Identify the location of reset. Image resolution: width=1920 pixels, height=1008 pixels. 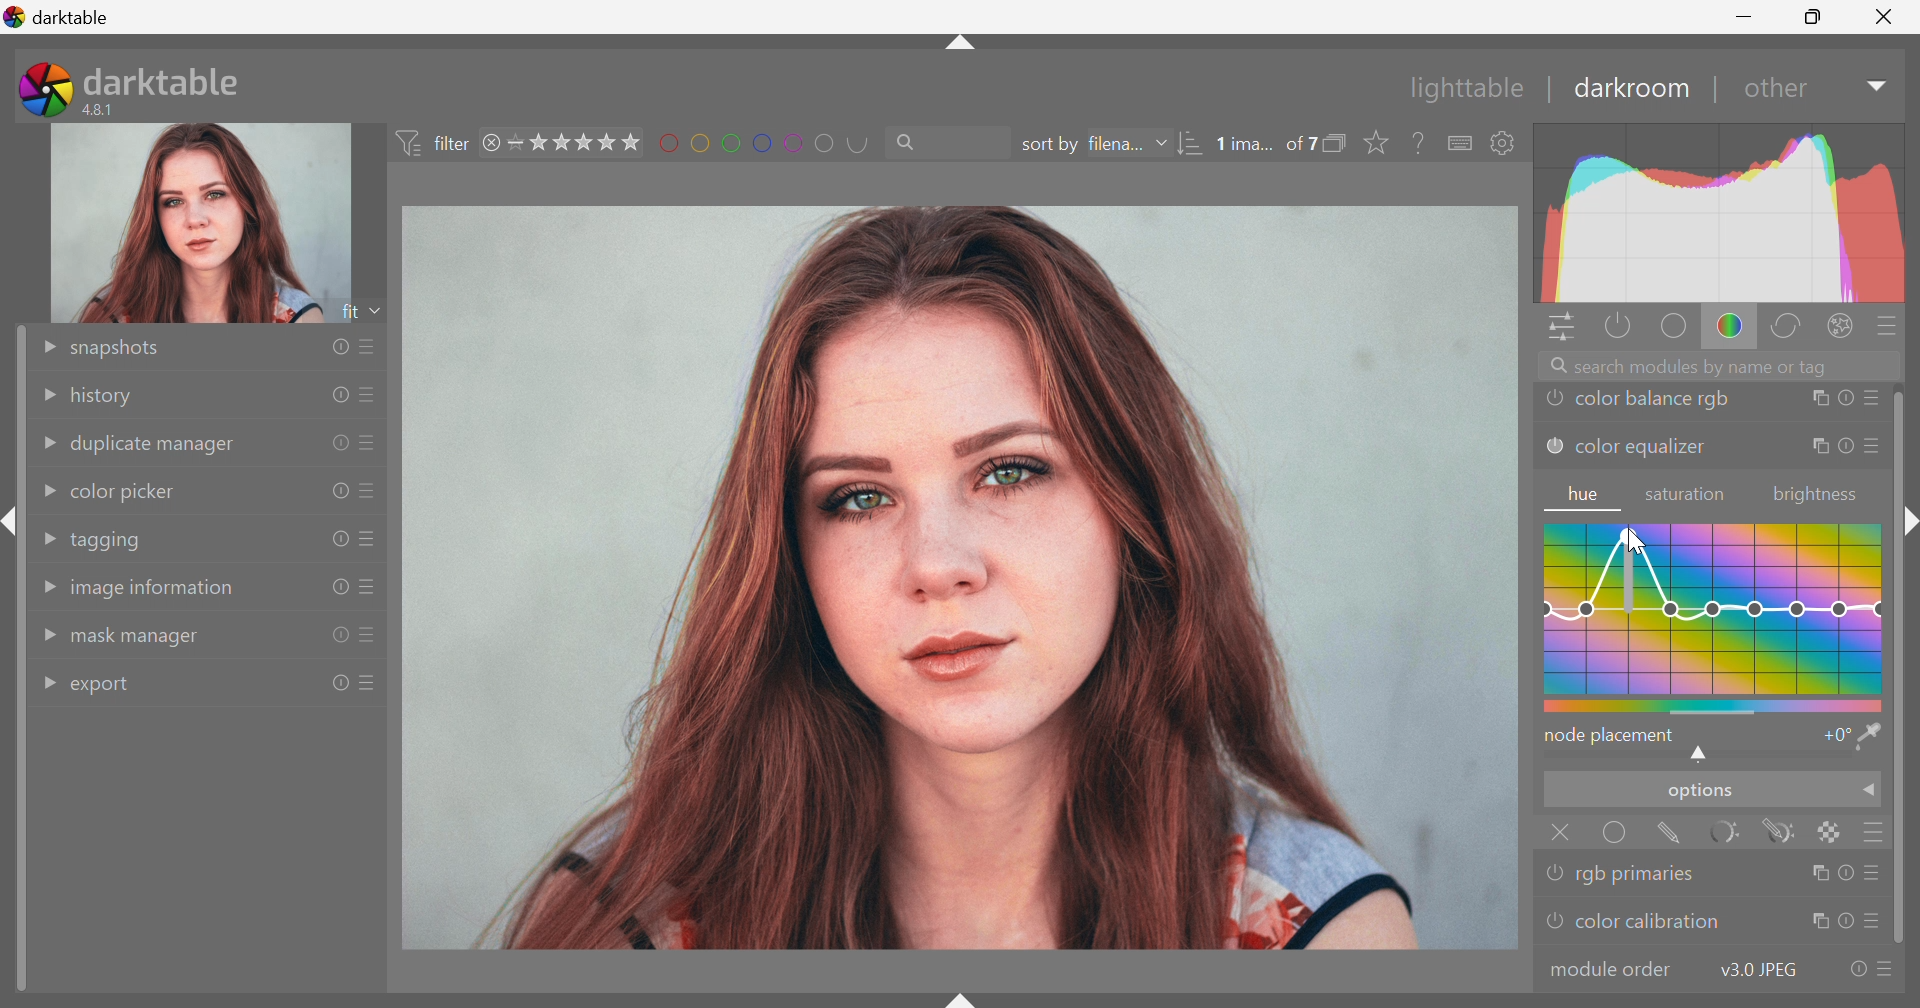
(1844, 922).